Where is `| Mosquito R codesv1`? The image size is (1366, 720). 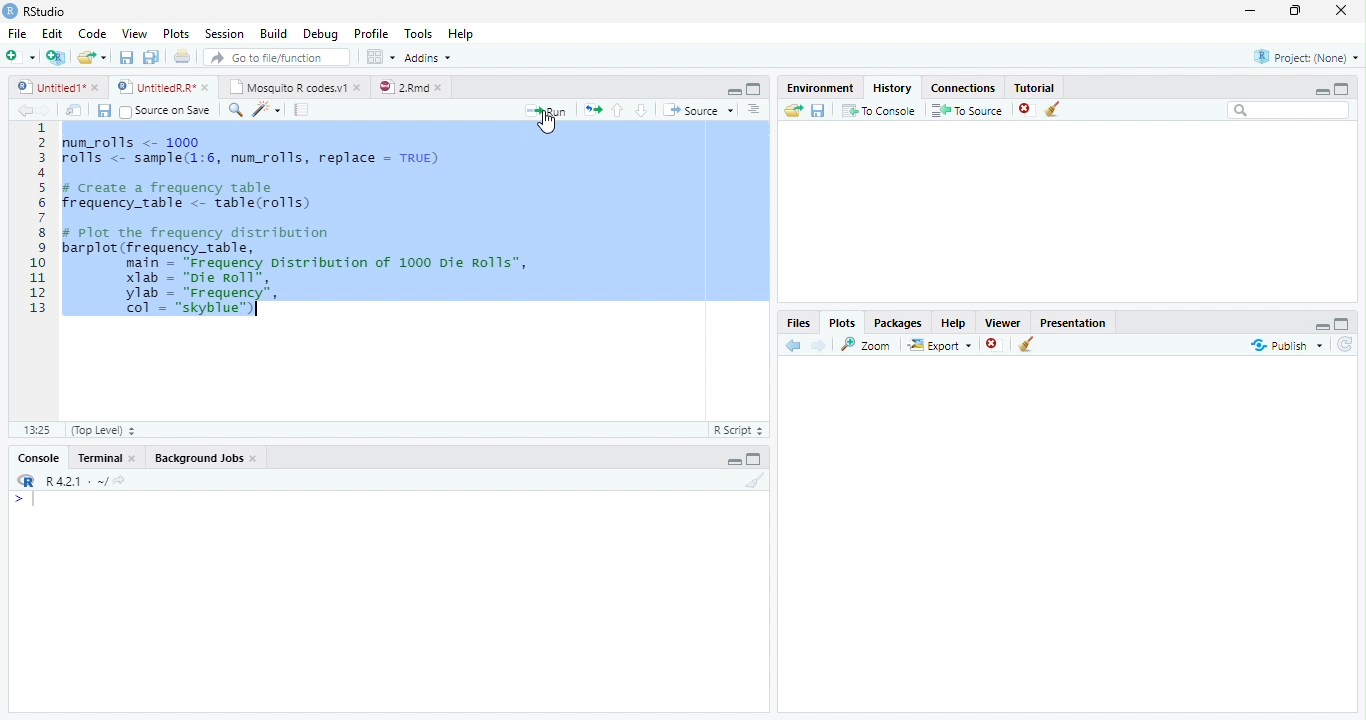
| Mosquito R codesv1 is located at coordinates (294, 87).